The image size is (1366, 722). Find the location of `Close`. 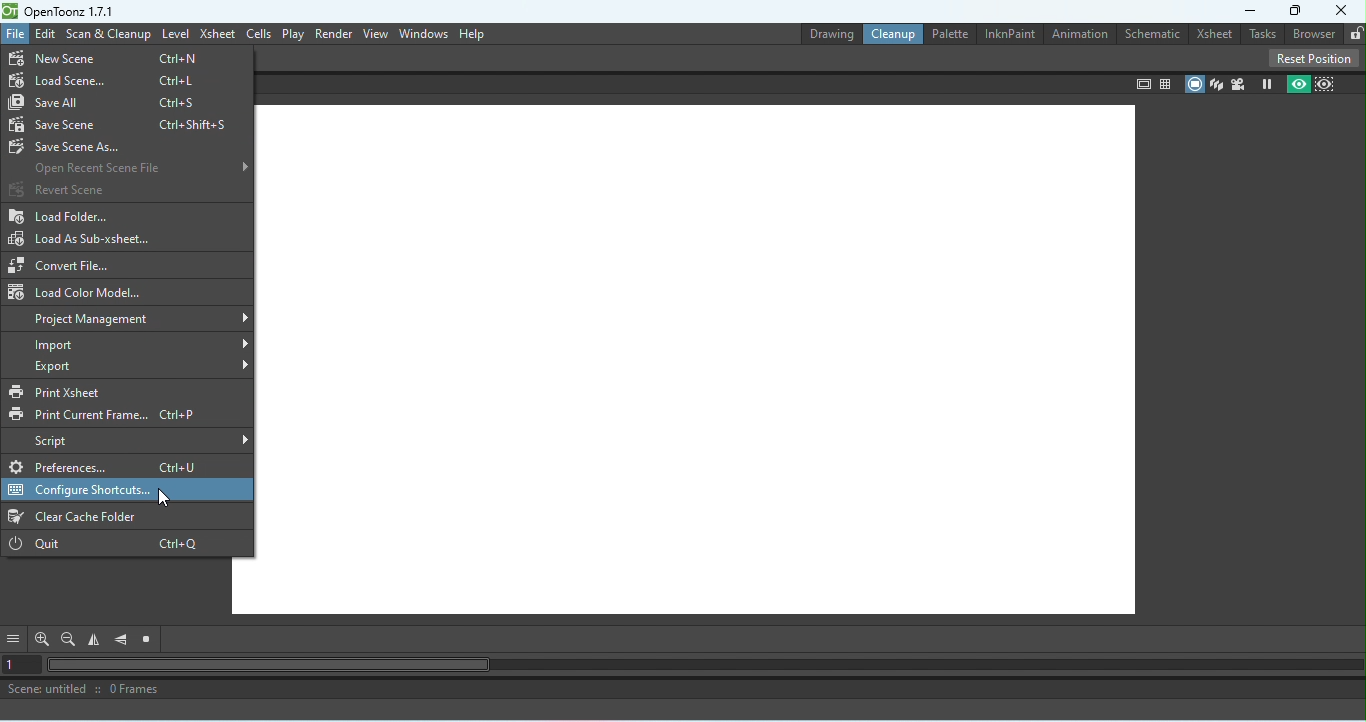

Close is located at coordinates (1342, 10).